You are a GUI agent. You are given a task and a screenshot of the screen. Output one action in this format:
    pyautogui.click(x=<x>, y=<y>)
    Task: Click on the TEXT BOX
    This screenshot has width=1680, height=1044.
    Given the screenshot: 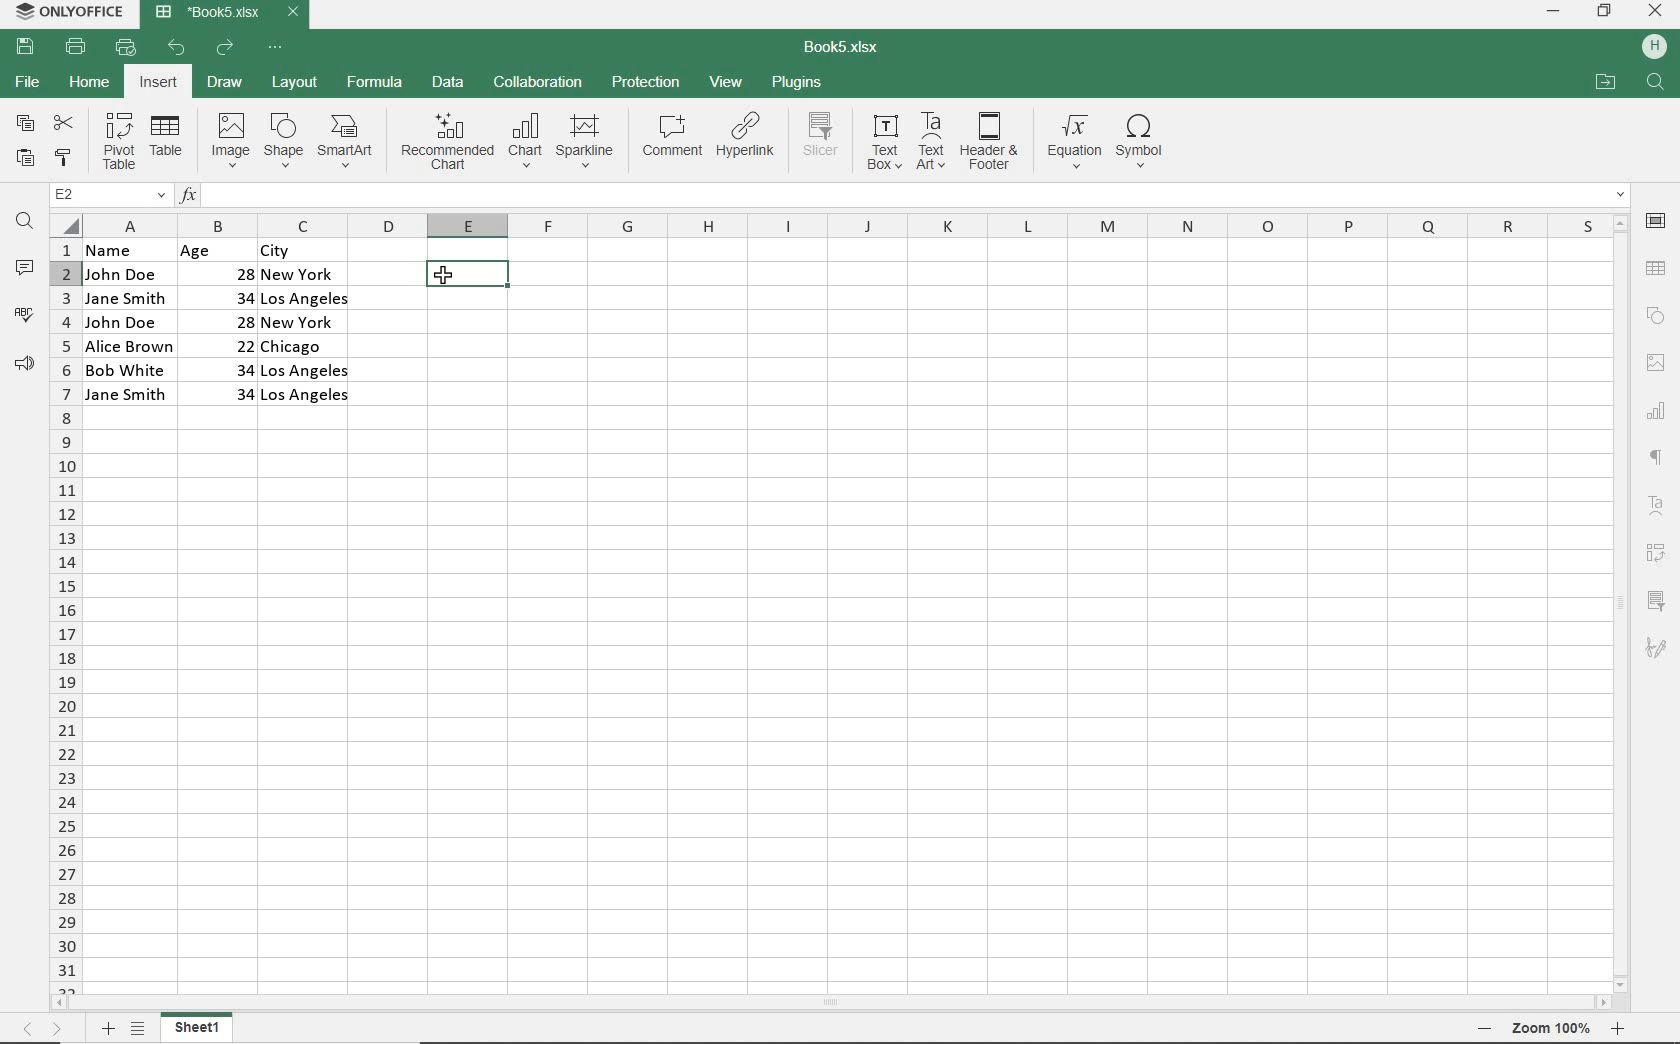 What is the action you would take?
    pyautogui.click(x=882, y=145)
    